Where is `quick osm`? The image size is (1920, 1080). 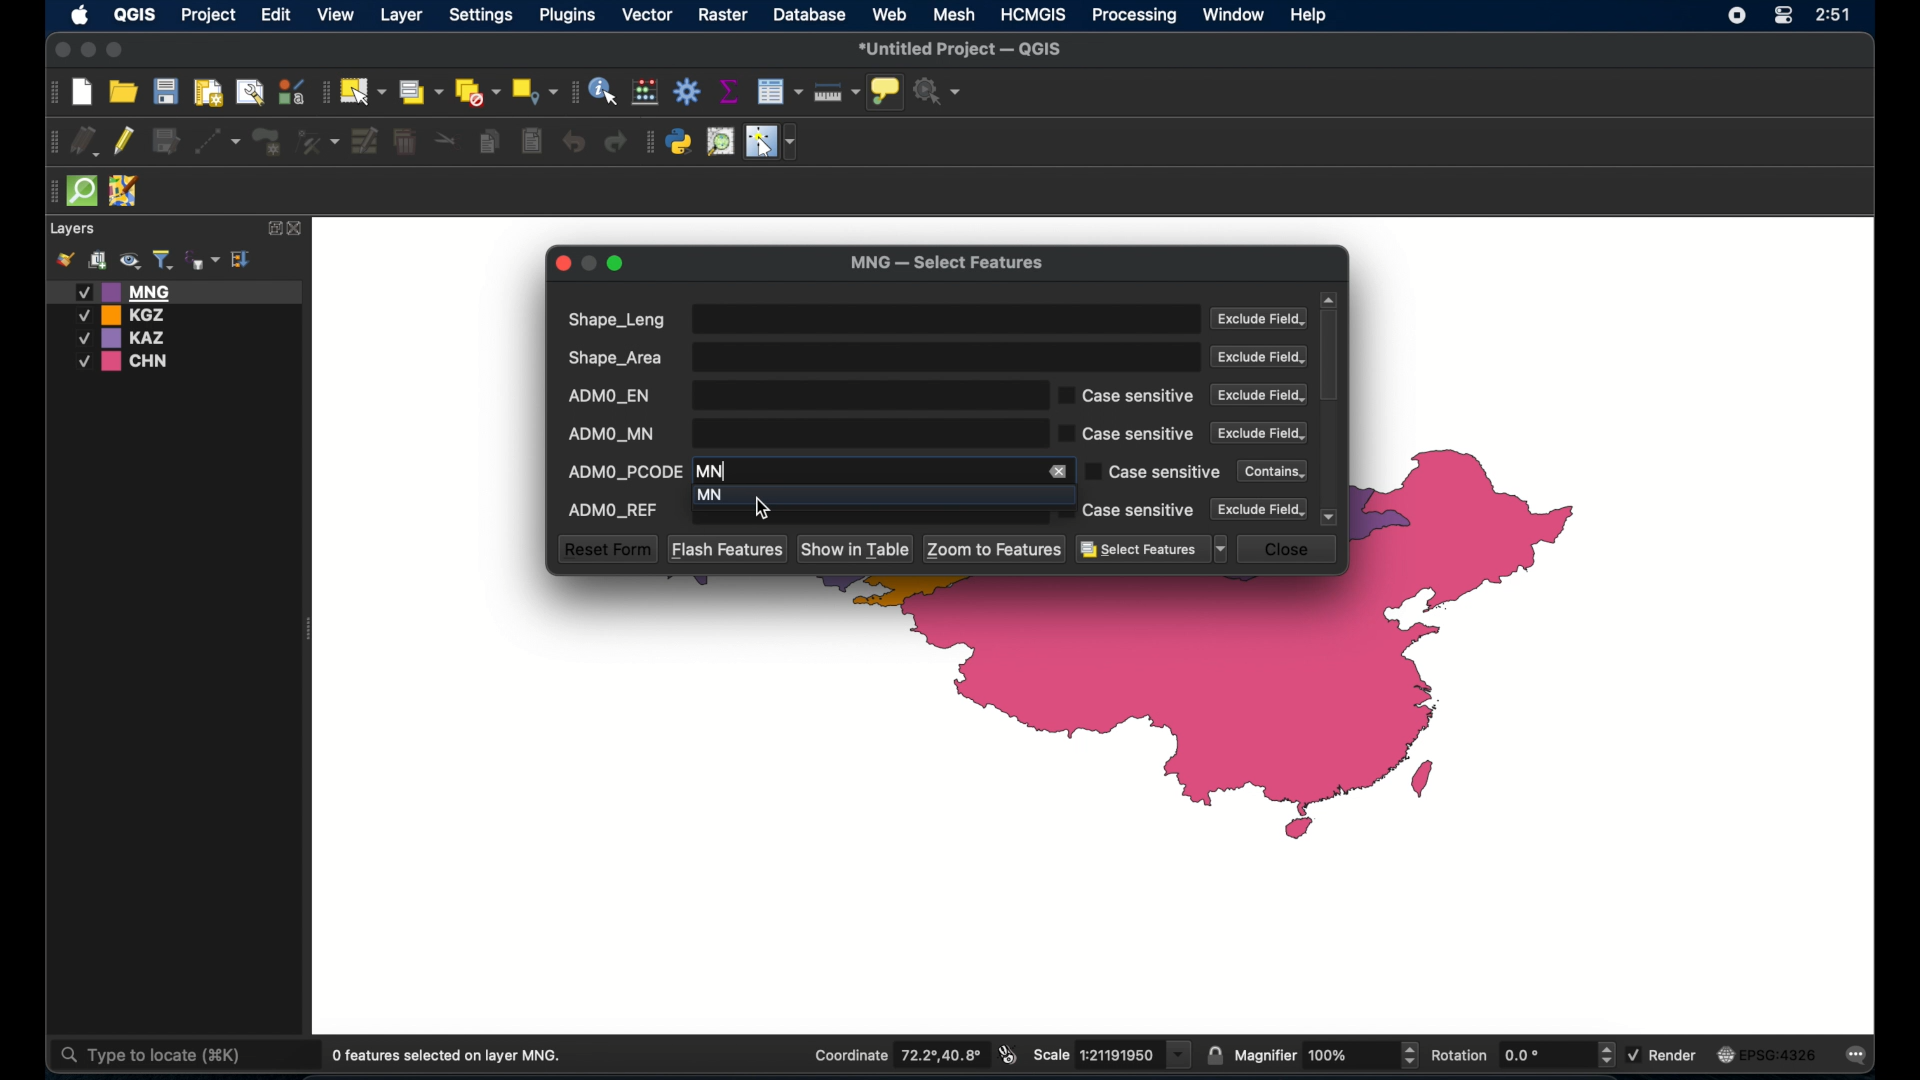
quick osm is located at coordinates (83, 192).